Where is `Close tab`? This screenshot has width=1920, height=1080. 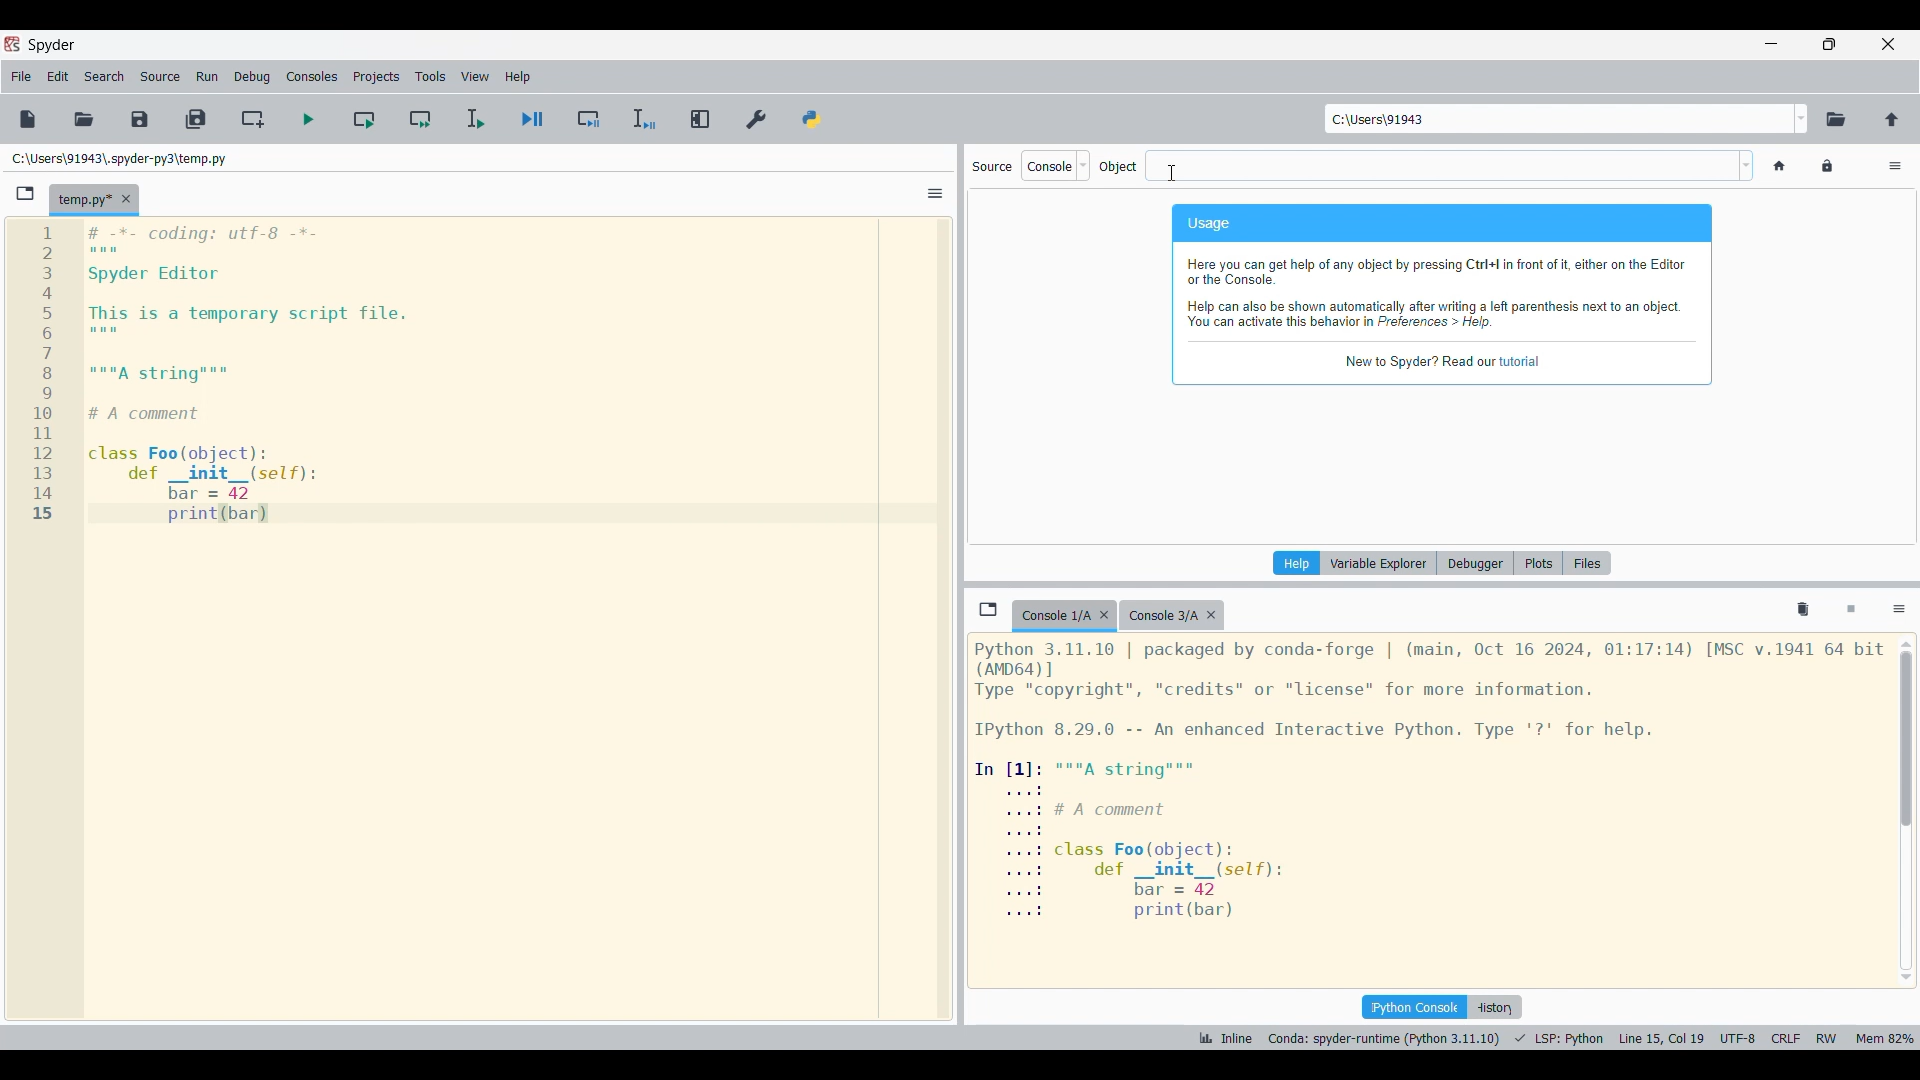
Close tab is located at coordinates (1104, 615).